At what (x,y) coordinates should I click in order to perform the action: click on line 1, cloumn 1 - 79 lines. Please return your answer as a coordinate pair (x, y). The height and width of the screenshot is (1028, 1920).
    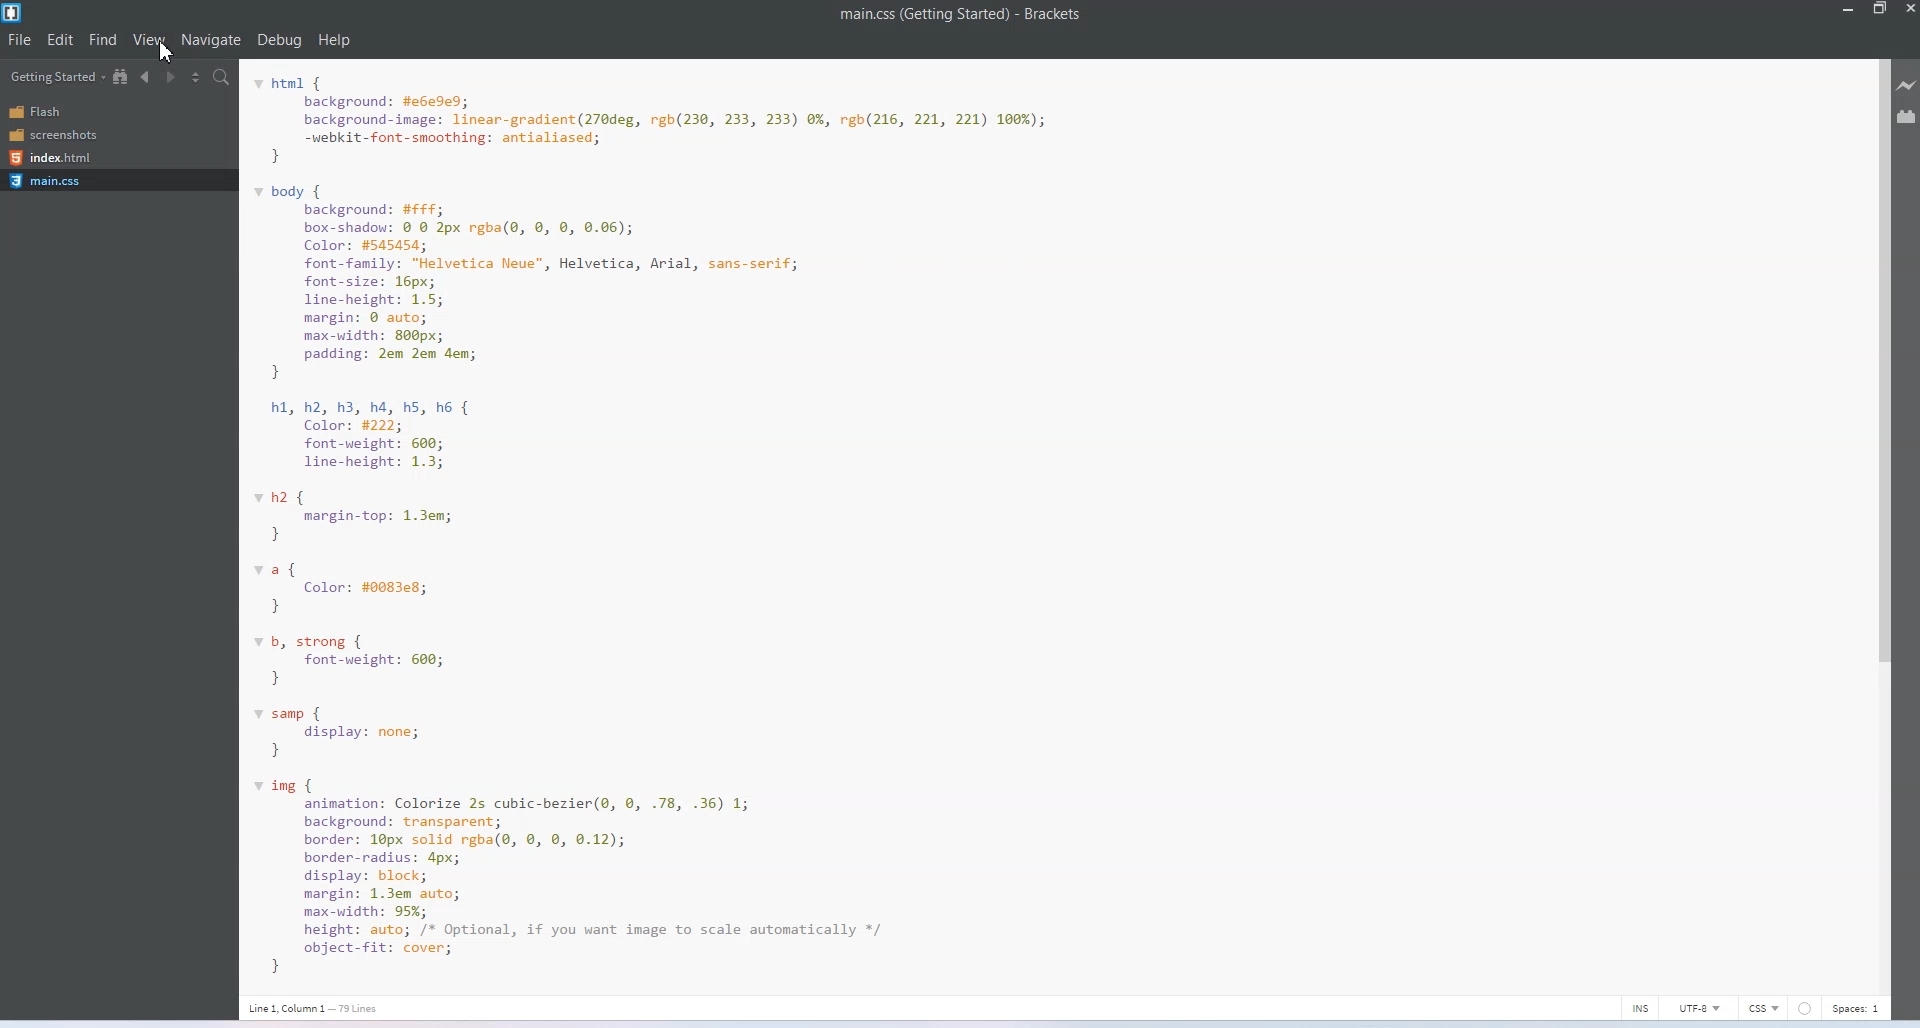
    Looking at the image, I should click on (308, 1007).